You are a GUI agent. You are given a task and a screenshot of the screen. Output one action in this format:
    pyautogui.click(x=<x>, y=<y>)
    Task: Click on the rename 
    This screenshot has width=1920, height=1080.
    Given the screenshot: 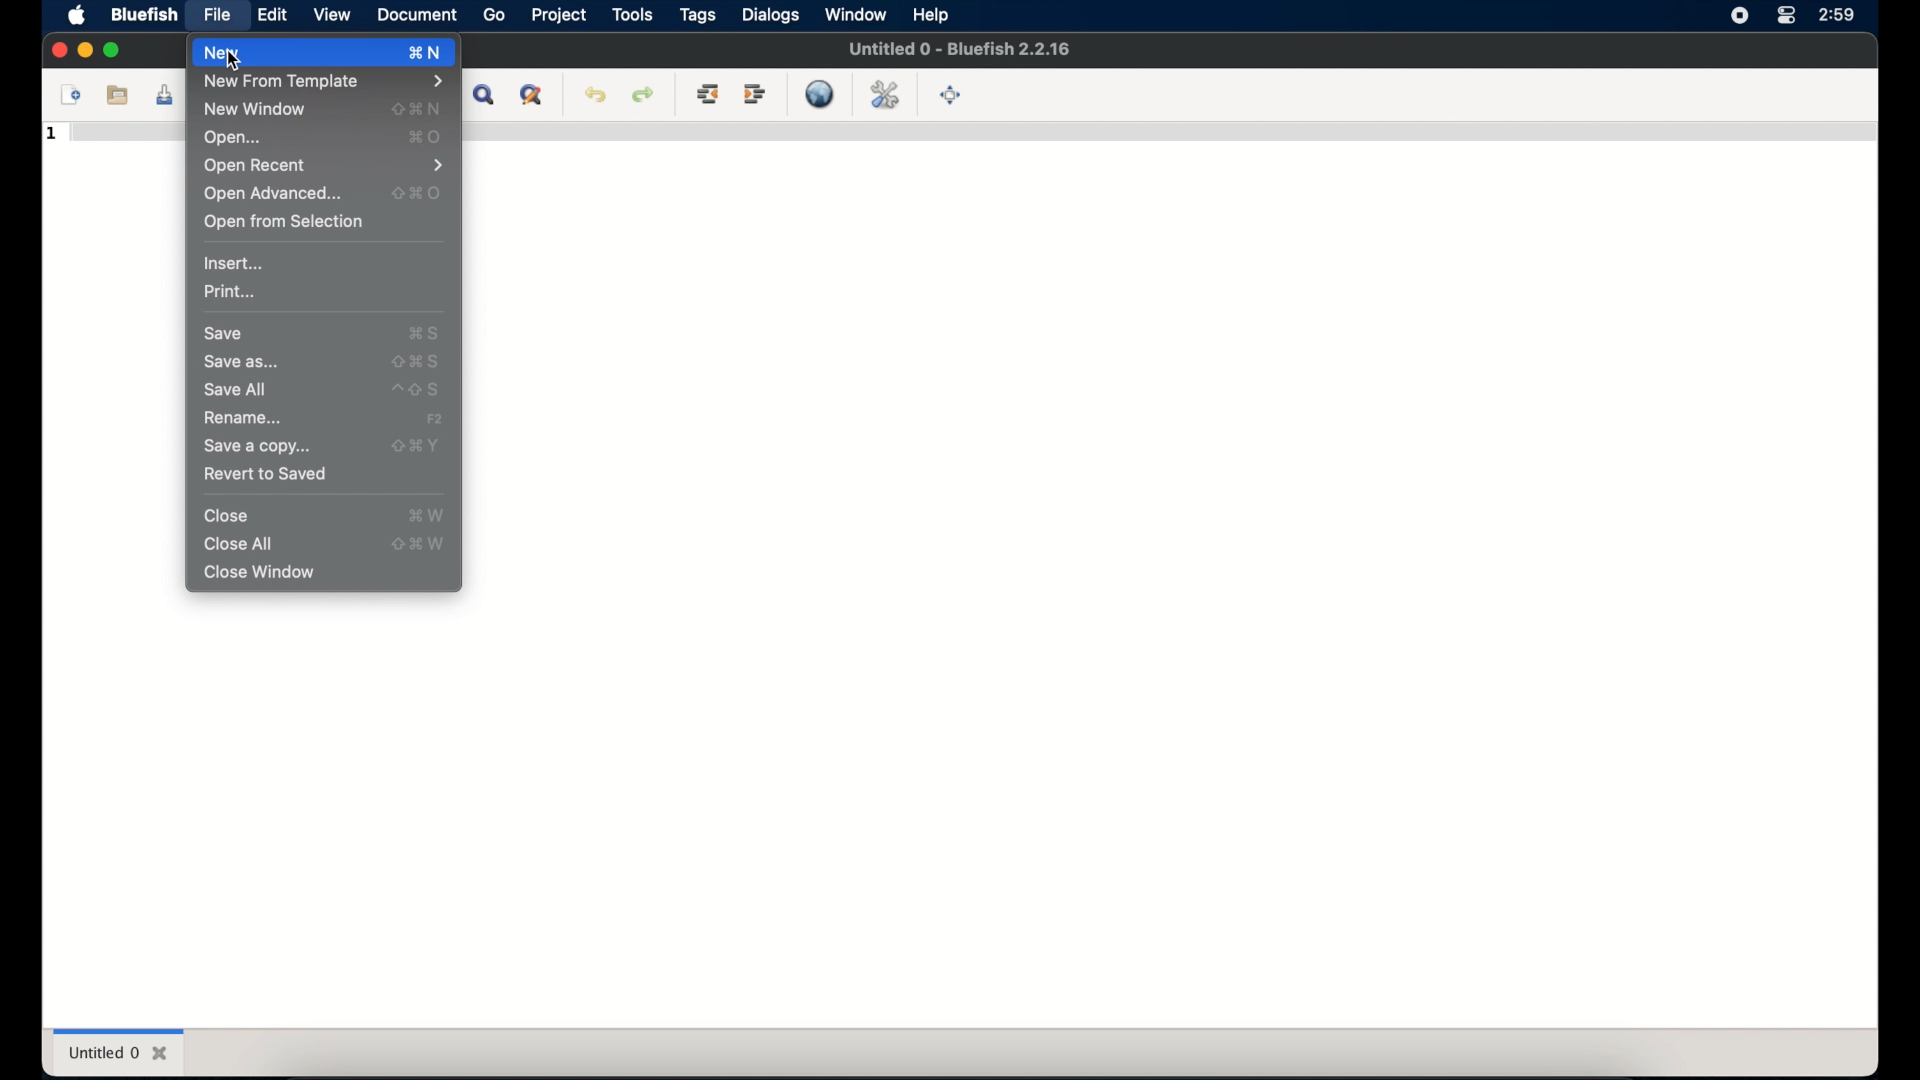 What is the action you would take?
    pyautogui.click(x=245, y=418)
    